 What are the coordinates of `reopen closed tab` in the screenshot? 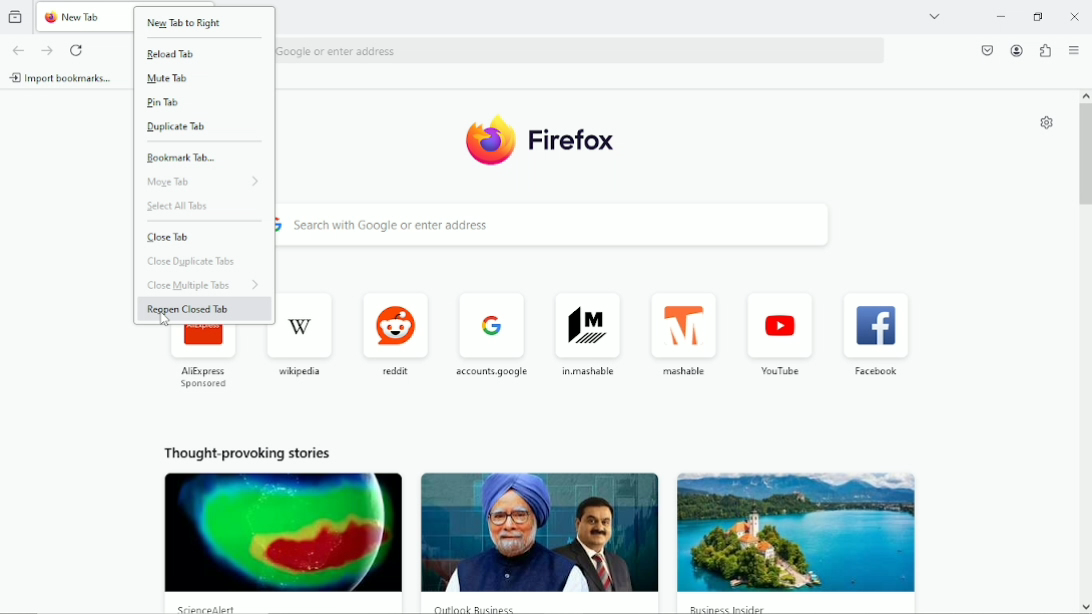 It's located at (188, 310).